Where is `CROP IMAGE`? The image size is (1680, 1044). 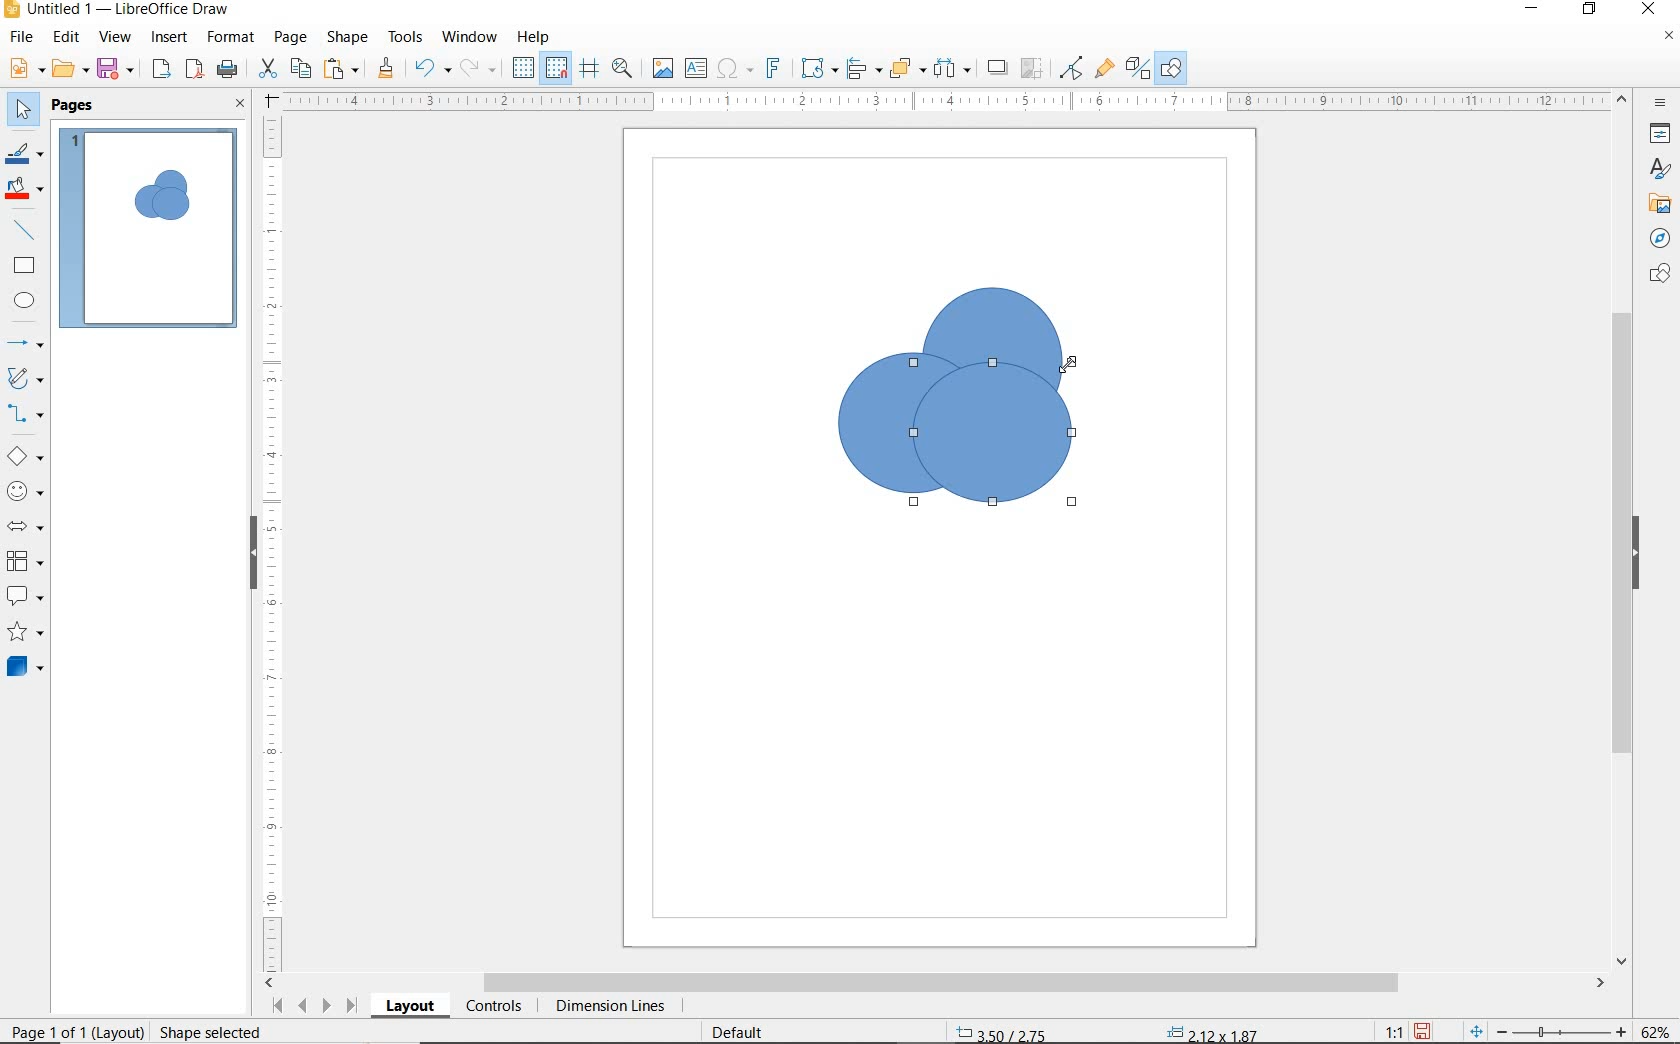 CROP IMAGE is located at coordinates (1031, 68).